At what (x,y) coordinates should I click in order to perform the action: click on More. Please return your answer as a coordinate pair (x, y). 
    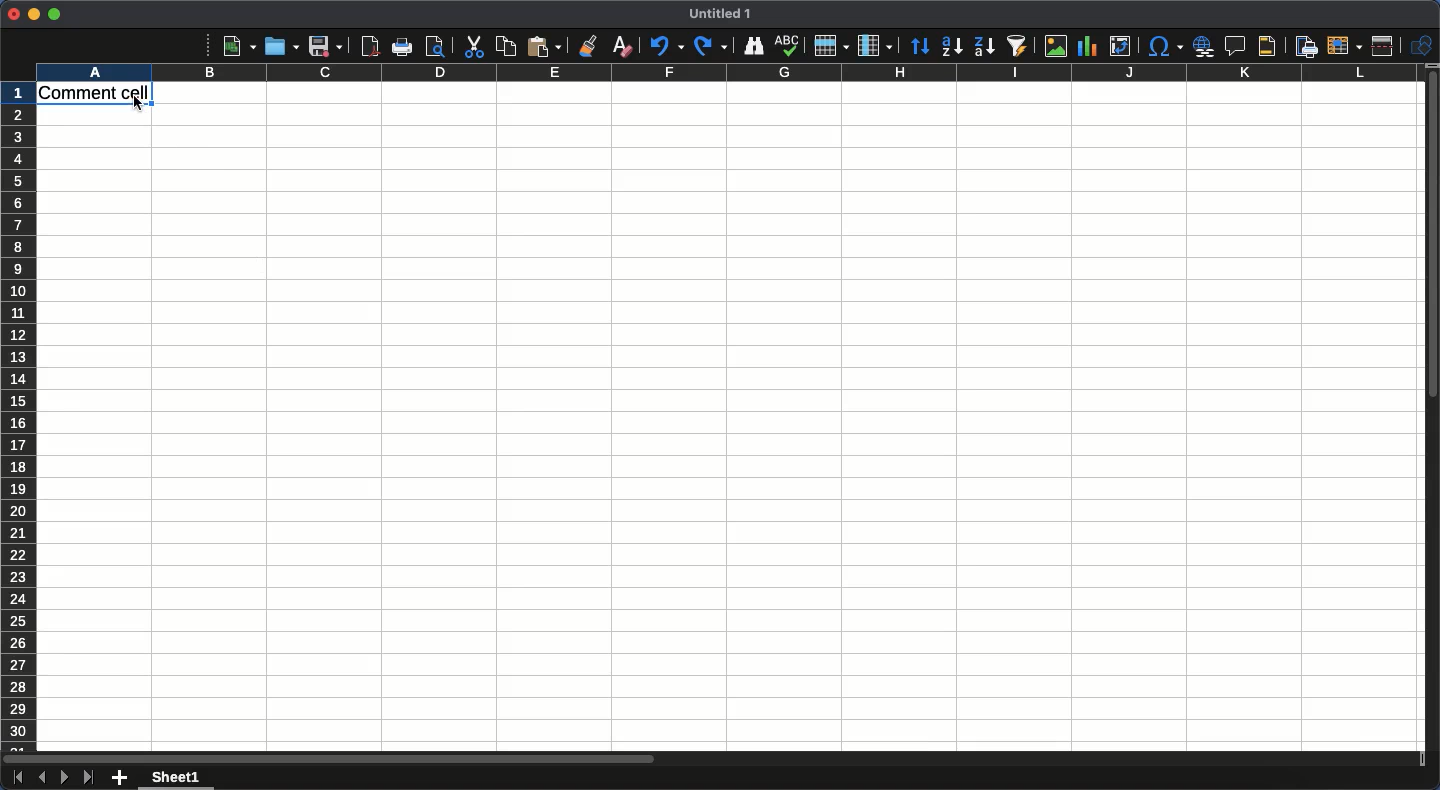
    Looking at the image, I should click on (202, 47).